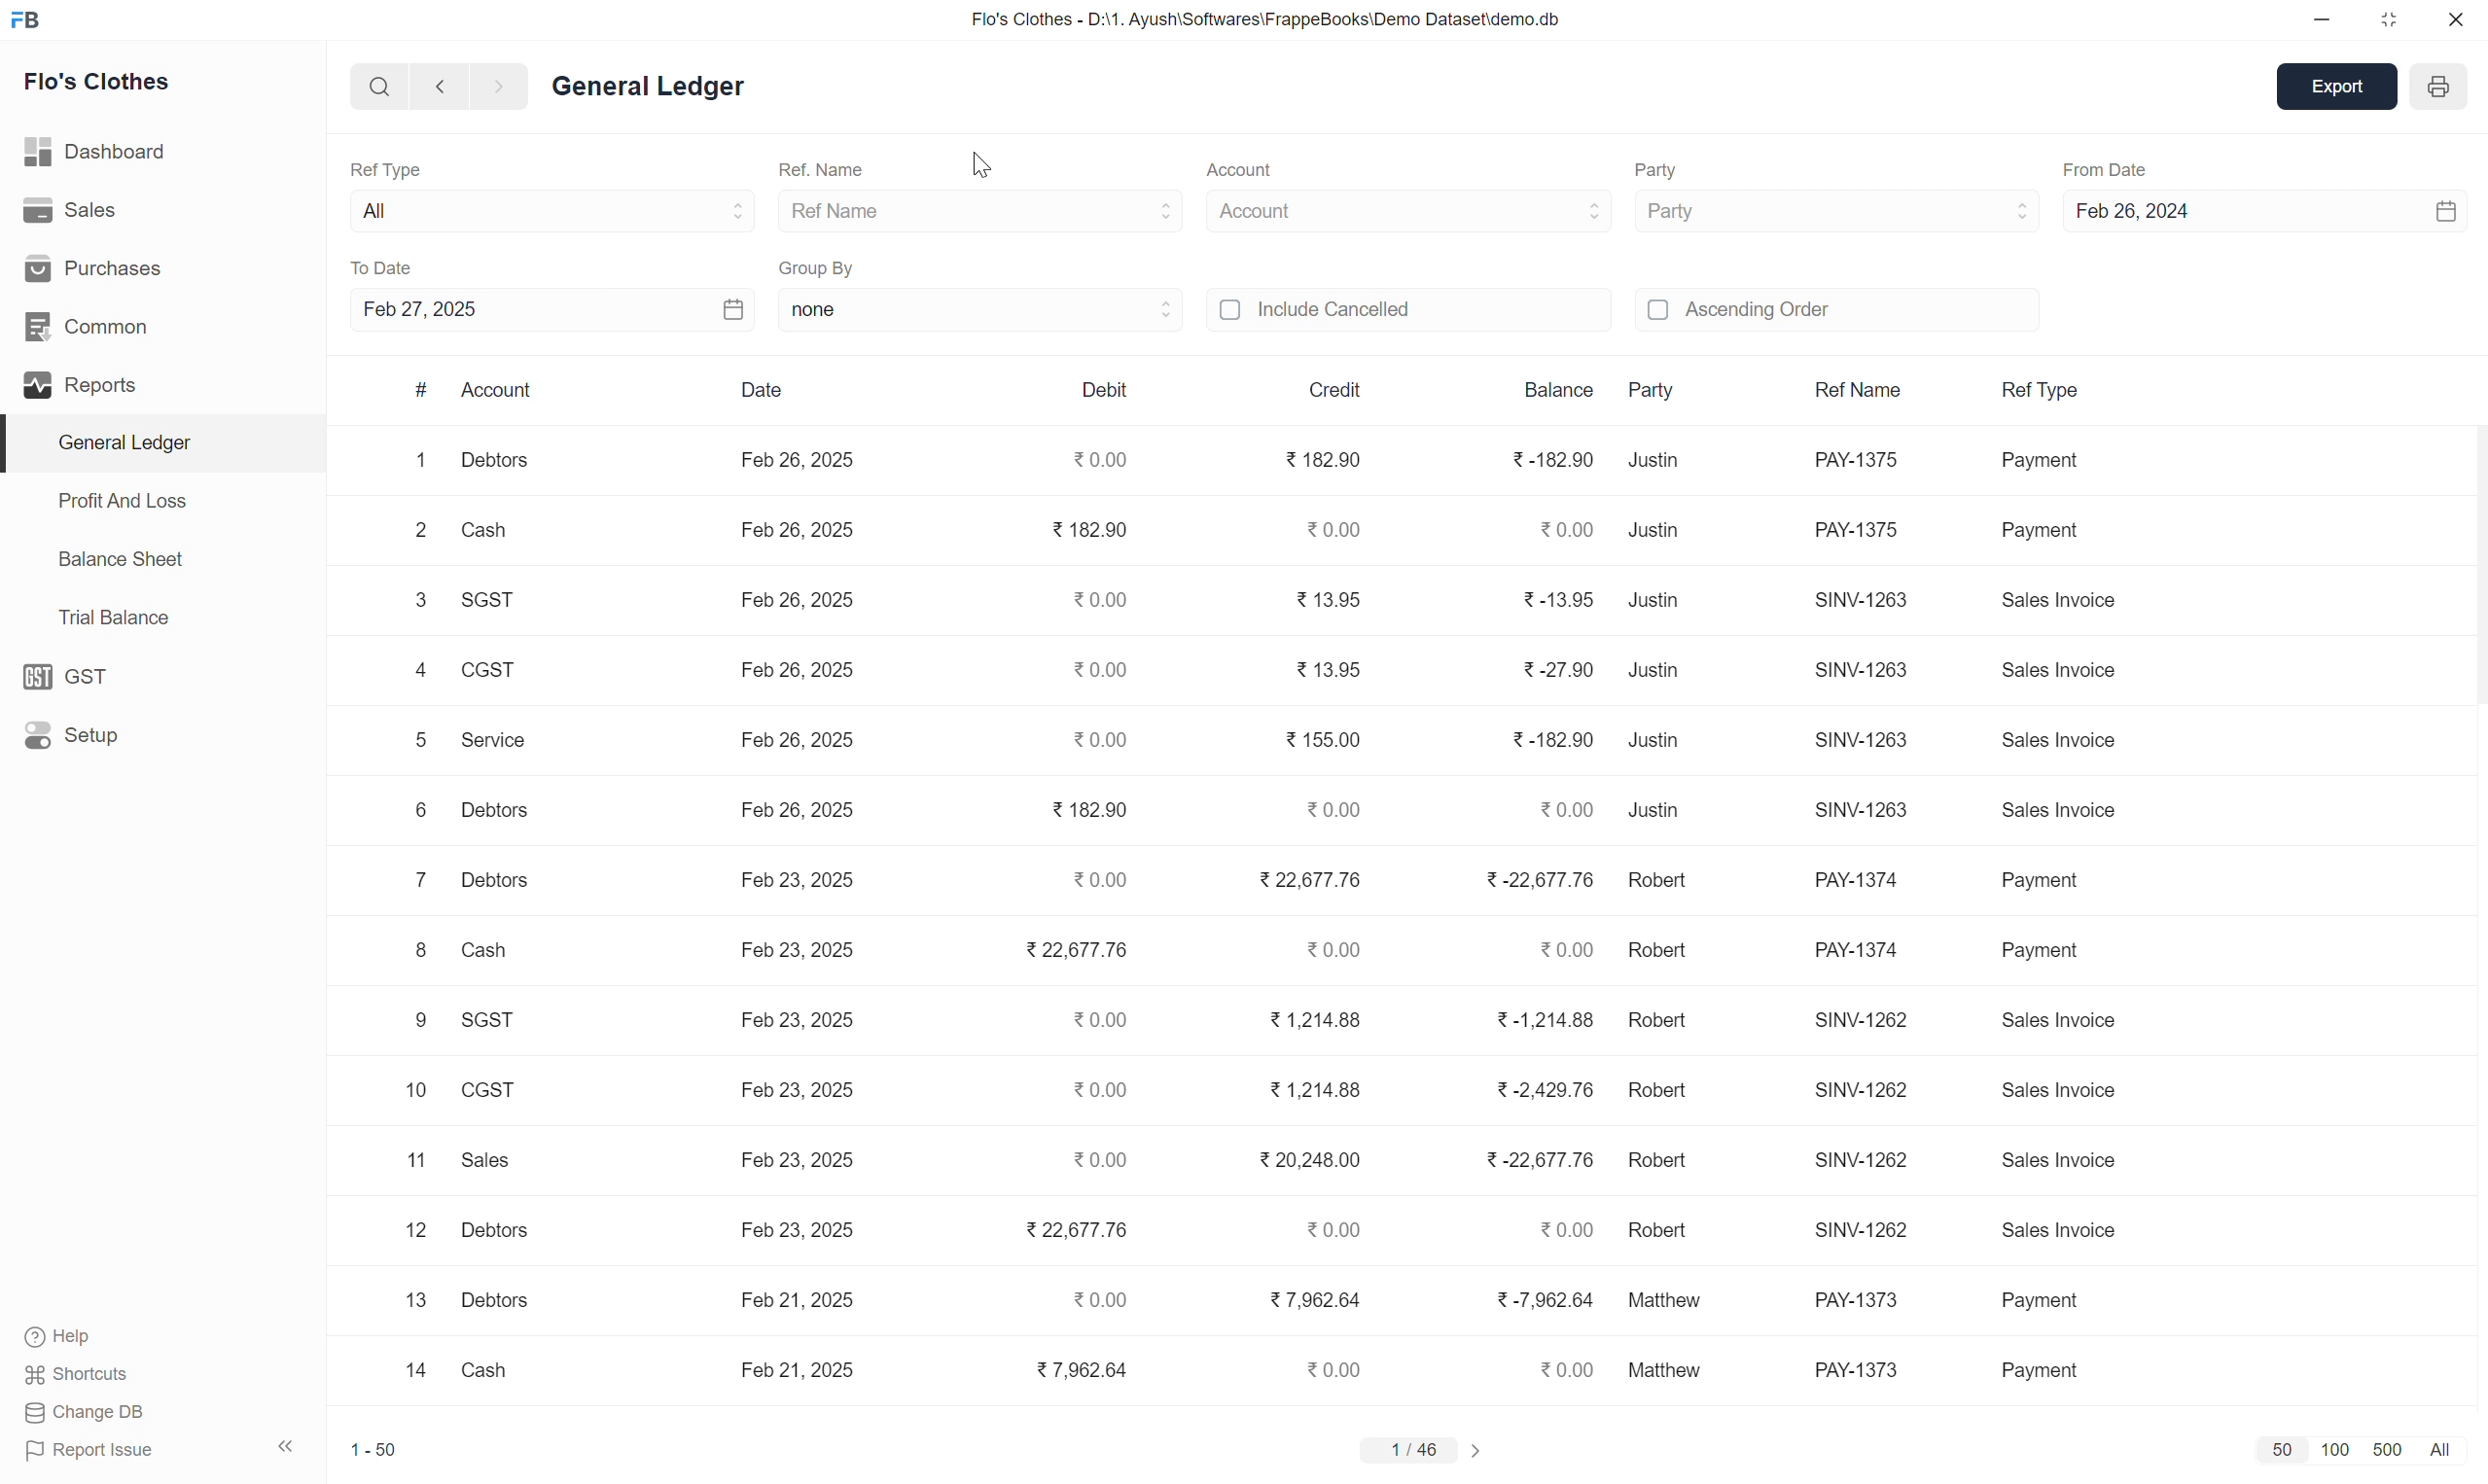 Image resolution: width=2488 pixels, height=1484 pixels. Describe the element at coordinates (973, 209) in the screenshot. I see `ref name` at that location.